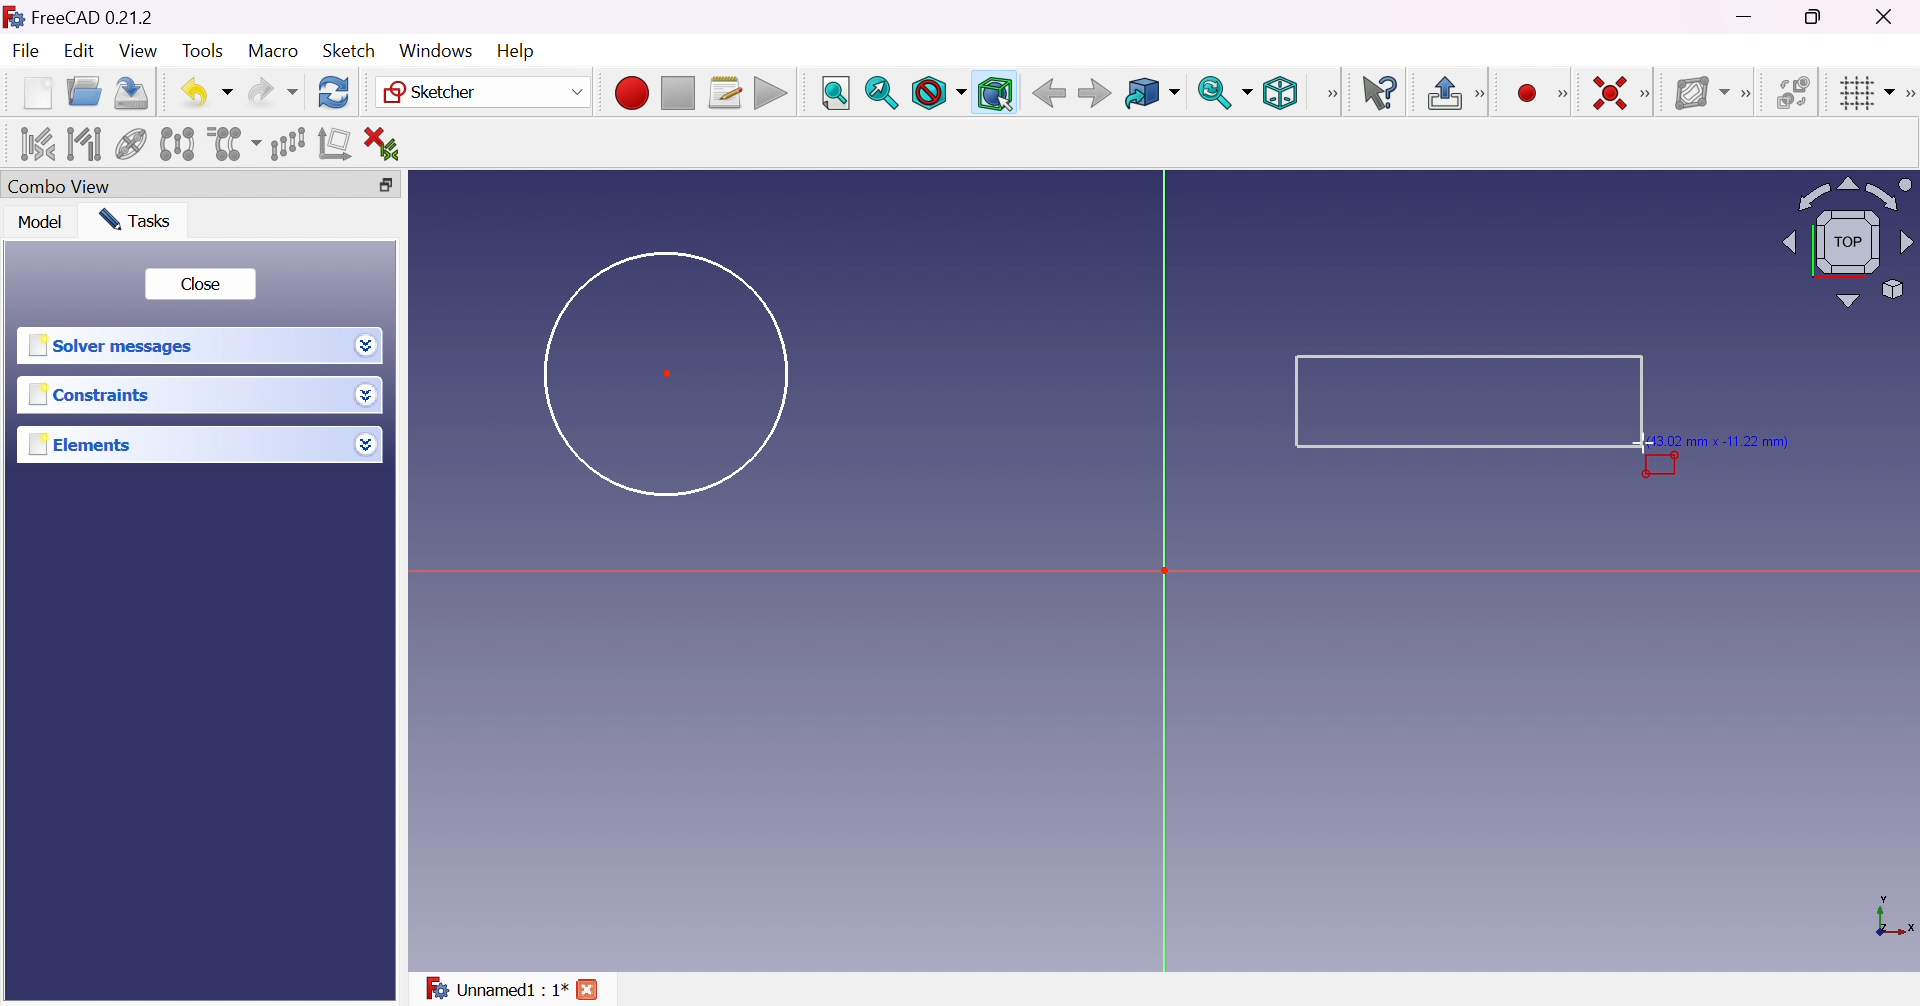 The height and width of the screenshot is (1006, 1920). What do you see at coordinates (232, 142) in the screenshot?
I see `Clone` at bounding box center [232, 142].